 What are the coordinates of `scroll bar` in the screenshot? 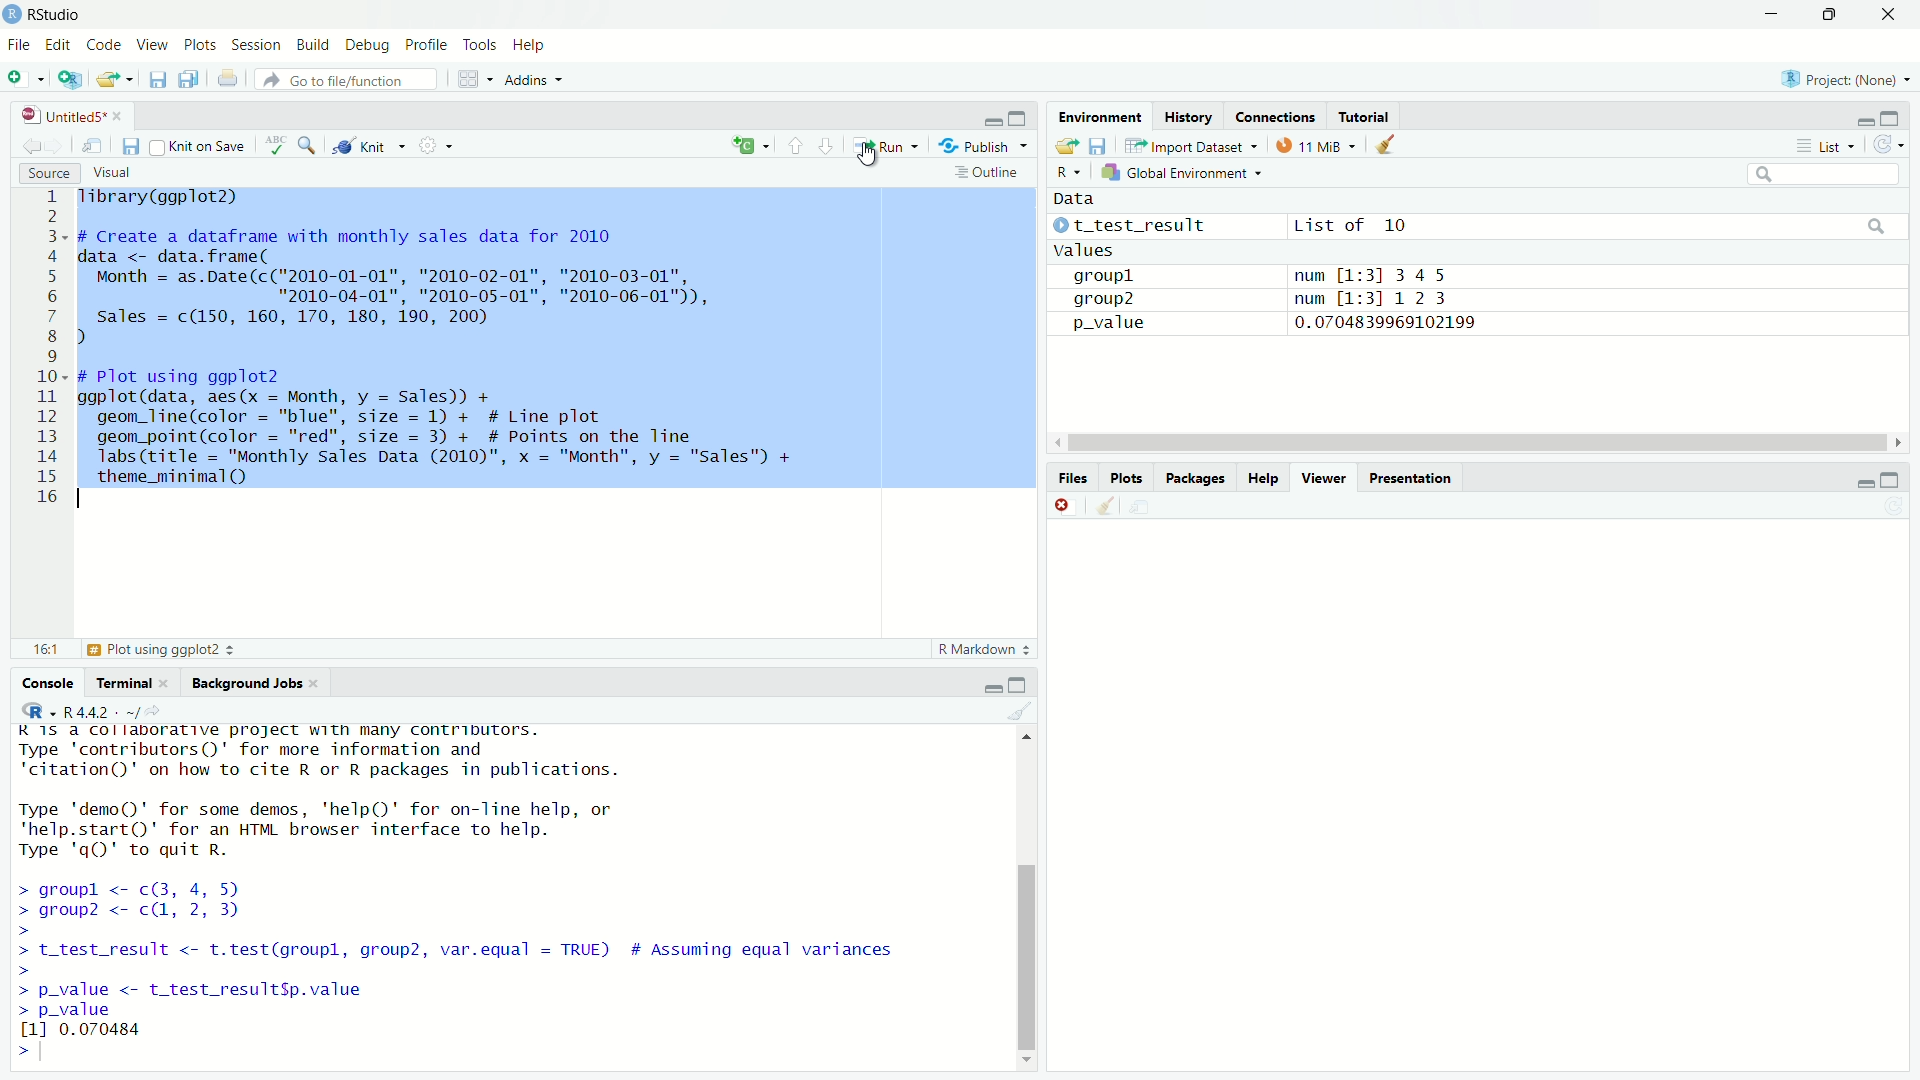 It's located at (1475, 443).